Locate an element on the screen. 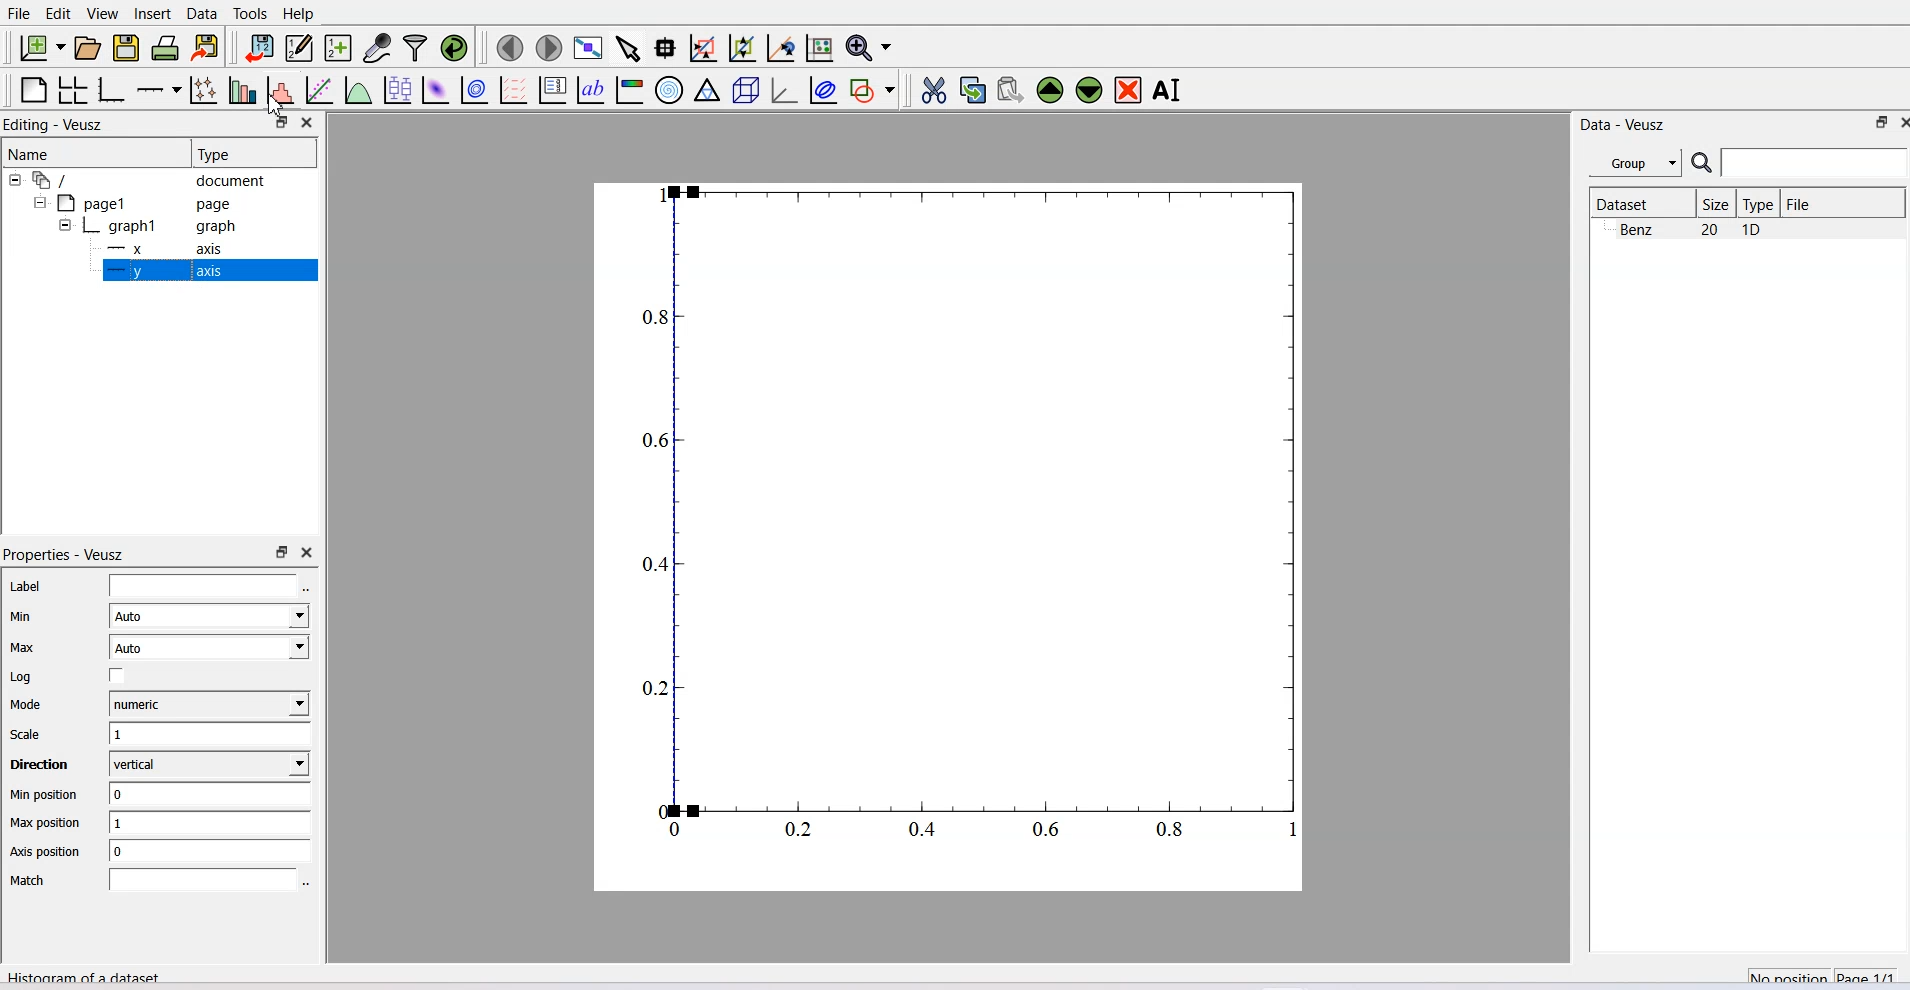  Close is located at coordinates (310, 123).